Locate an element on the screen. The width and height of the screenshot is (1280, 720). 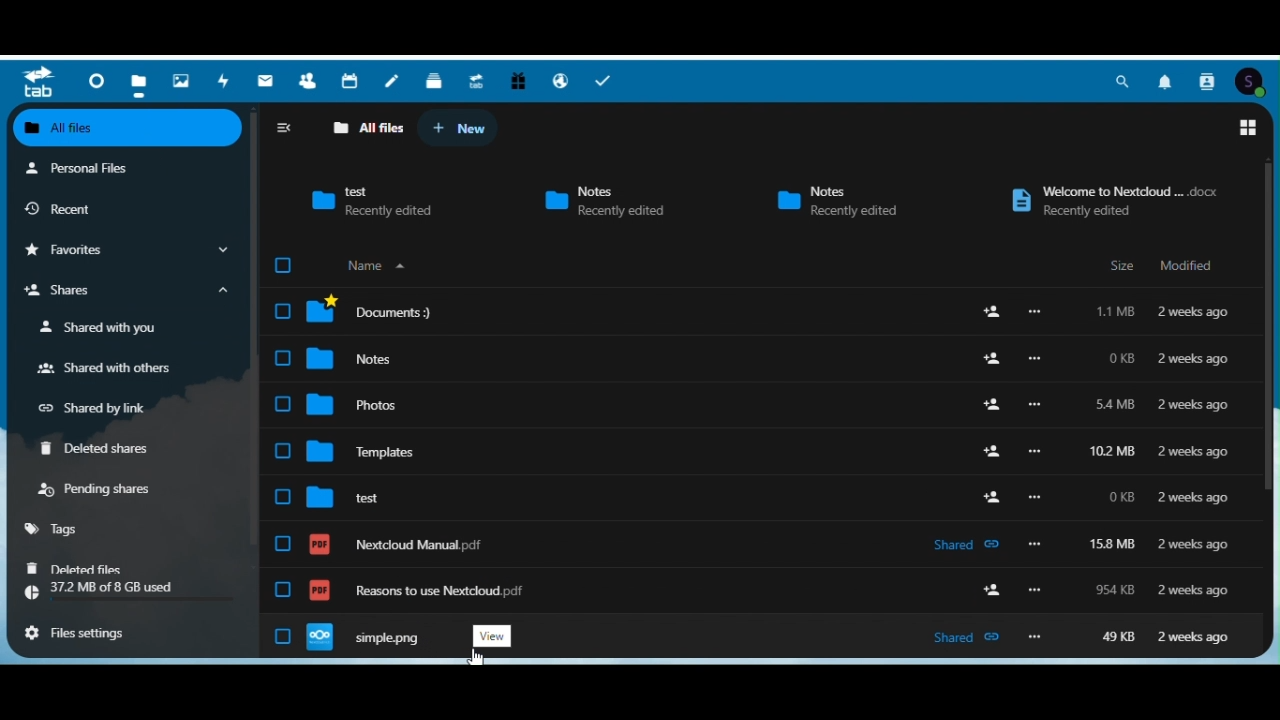
Painting shares  is located at coordinates (103, 487).